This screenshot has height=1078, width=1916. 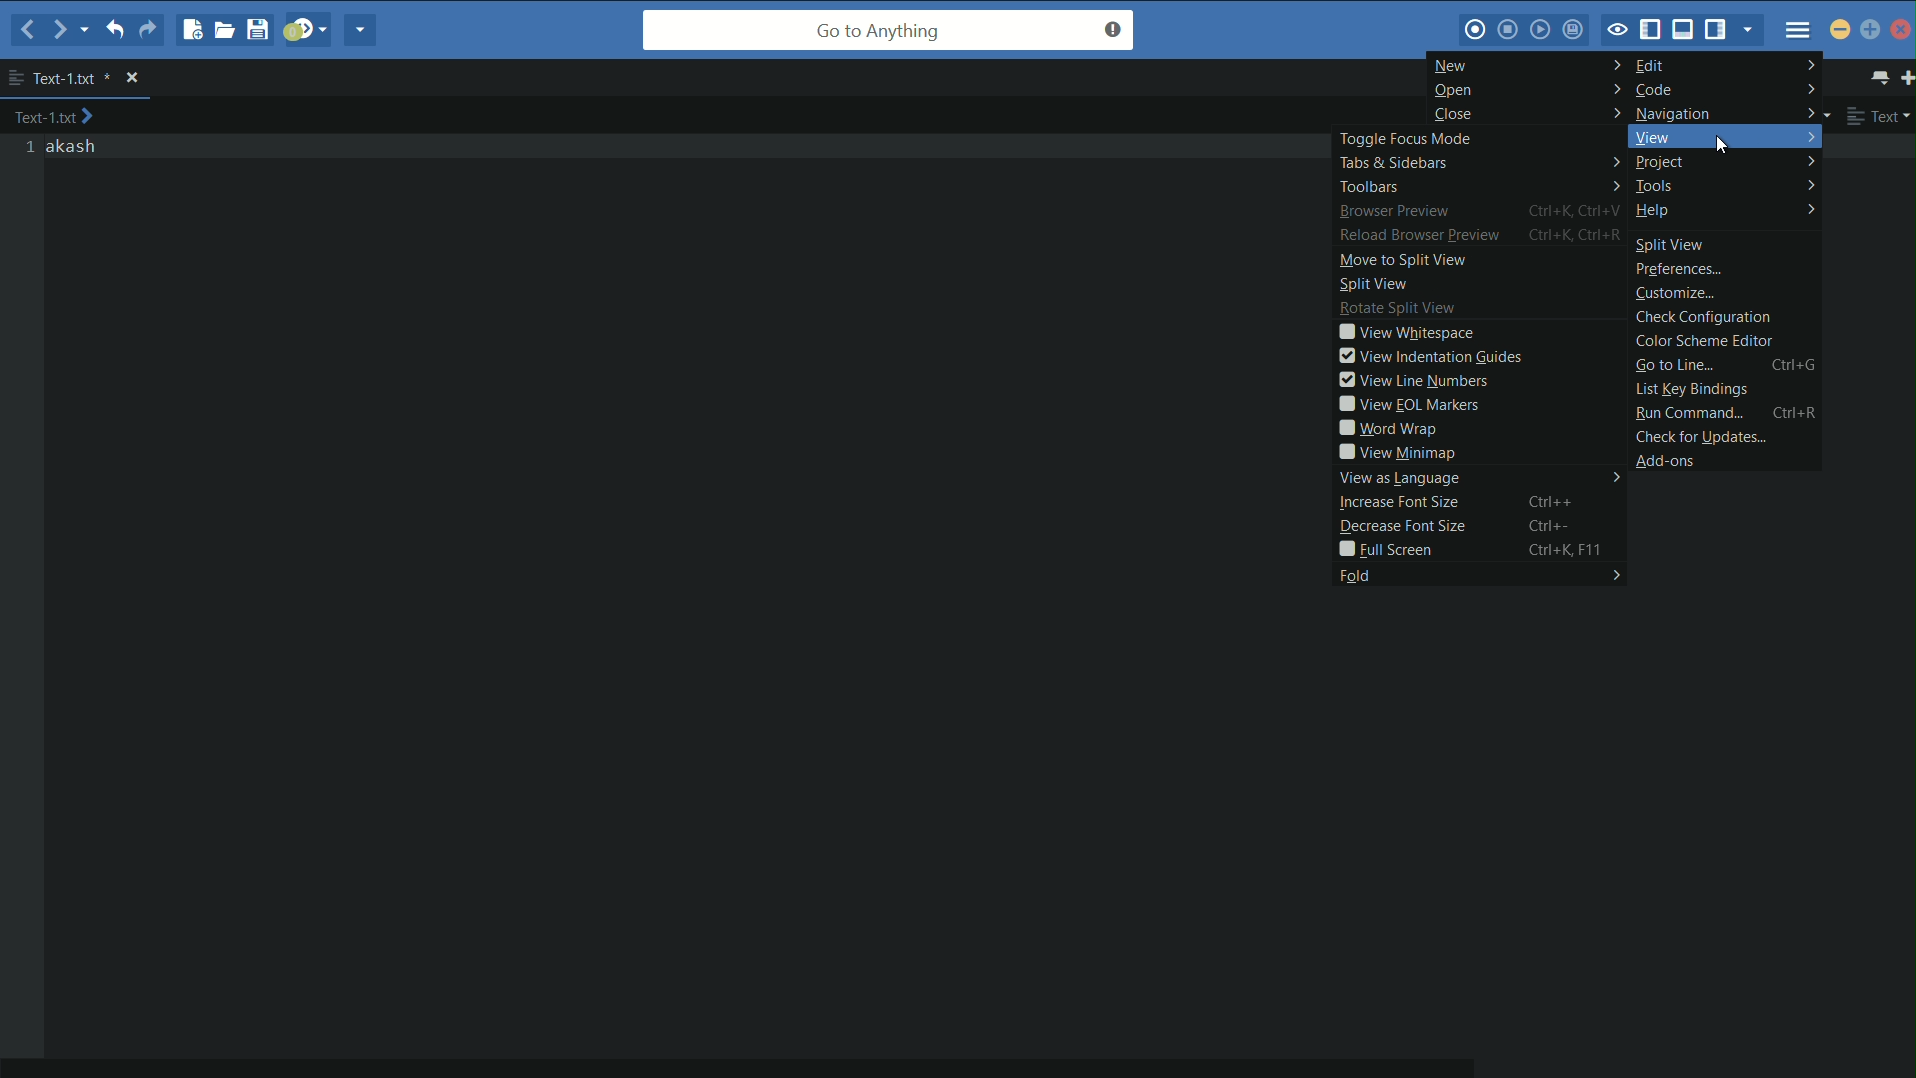 I want to click on toolbars, so click(x=1478, y=185).